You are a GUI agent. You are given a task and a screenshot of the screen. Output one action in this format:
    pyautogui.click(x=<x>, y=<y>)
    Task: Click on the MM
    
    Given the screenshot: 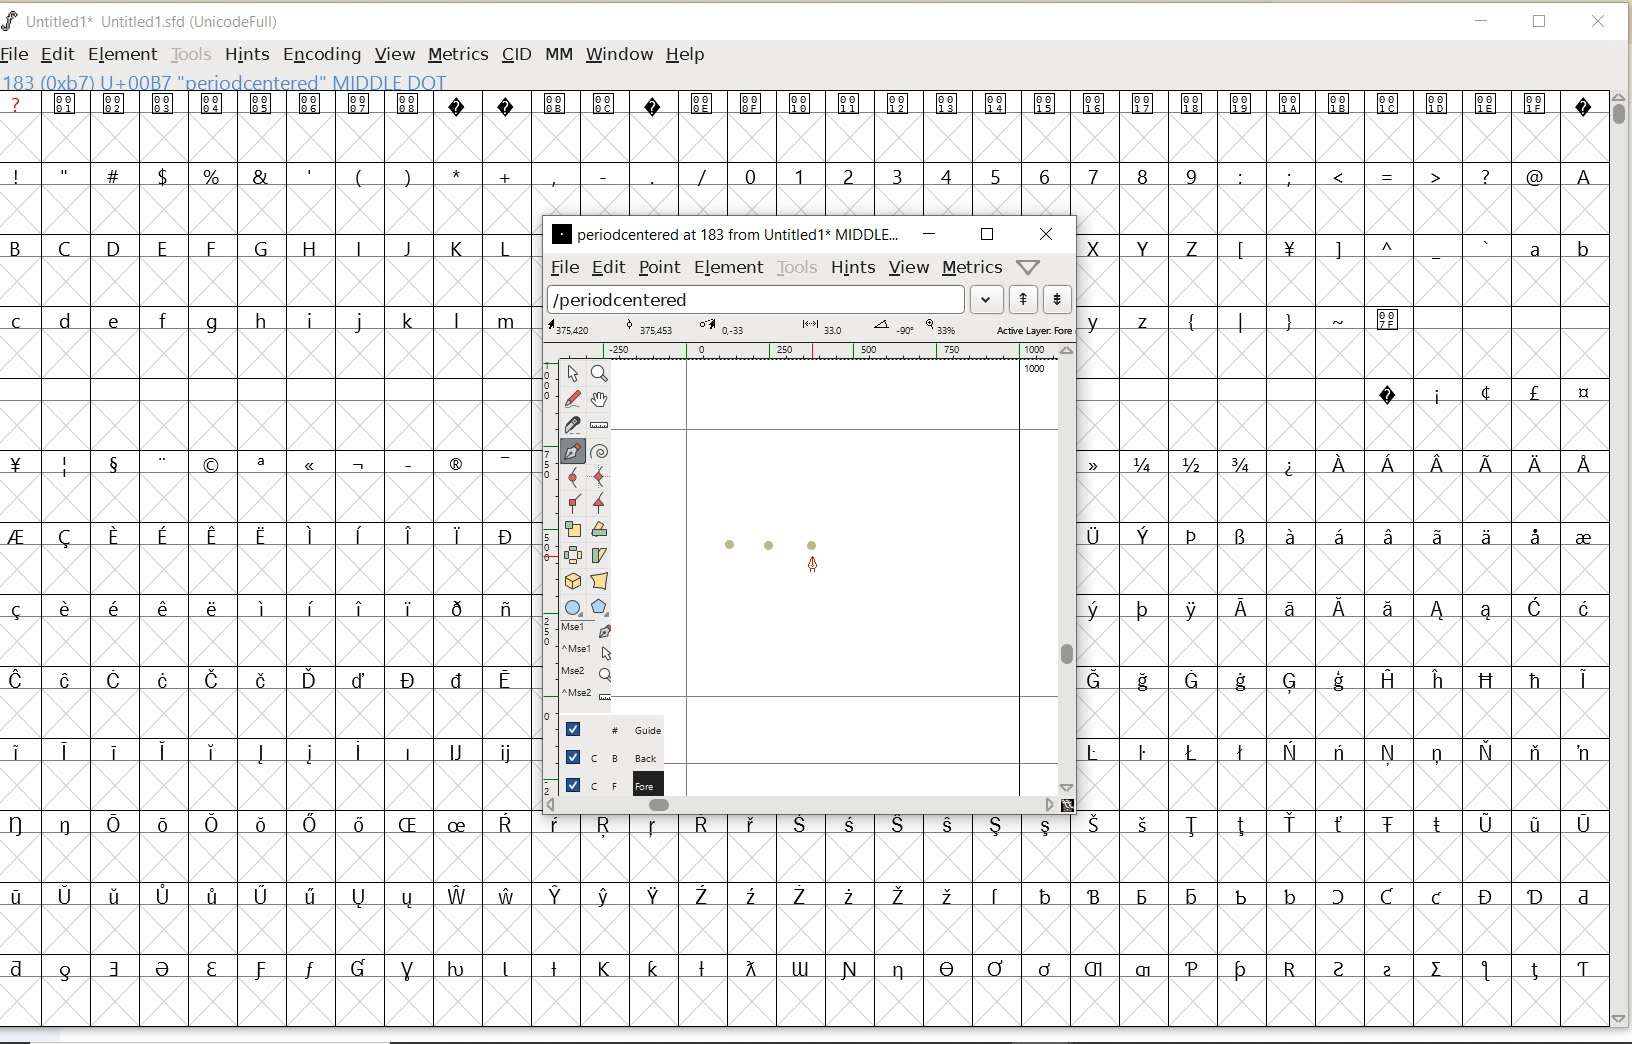 What is the action you would take?
    pyautogui.click(x=559, y=55)
    